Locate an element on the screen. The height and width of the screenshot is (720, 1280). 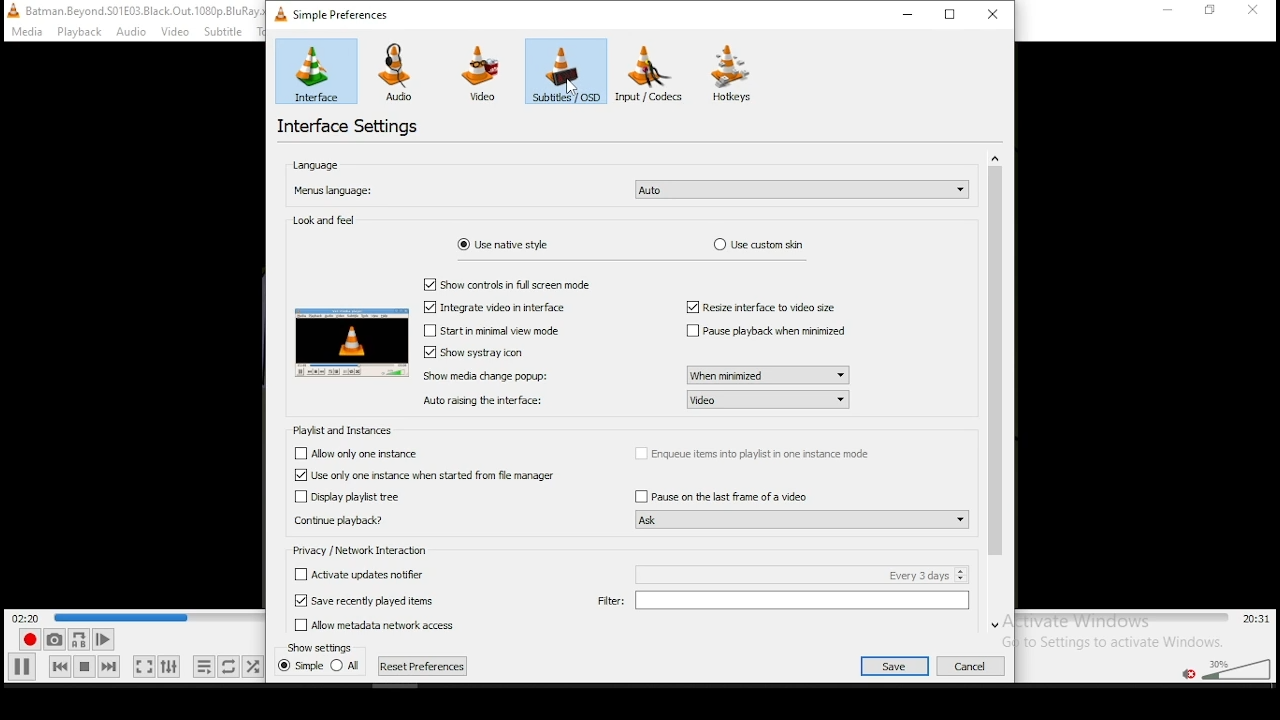
use native style is located at coordinates (503, 243).